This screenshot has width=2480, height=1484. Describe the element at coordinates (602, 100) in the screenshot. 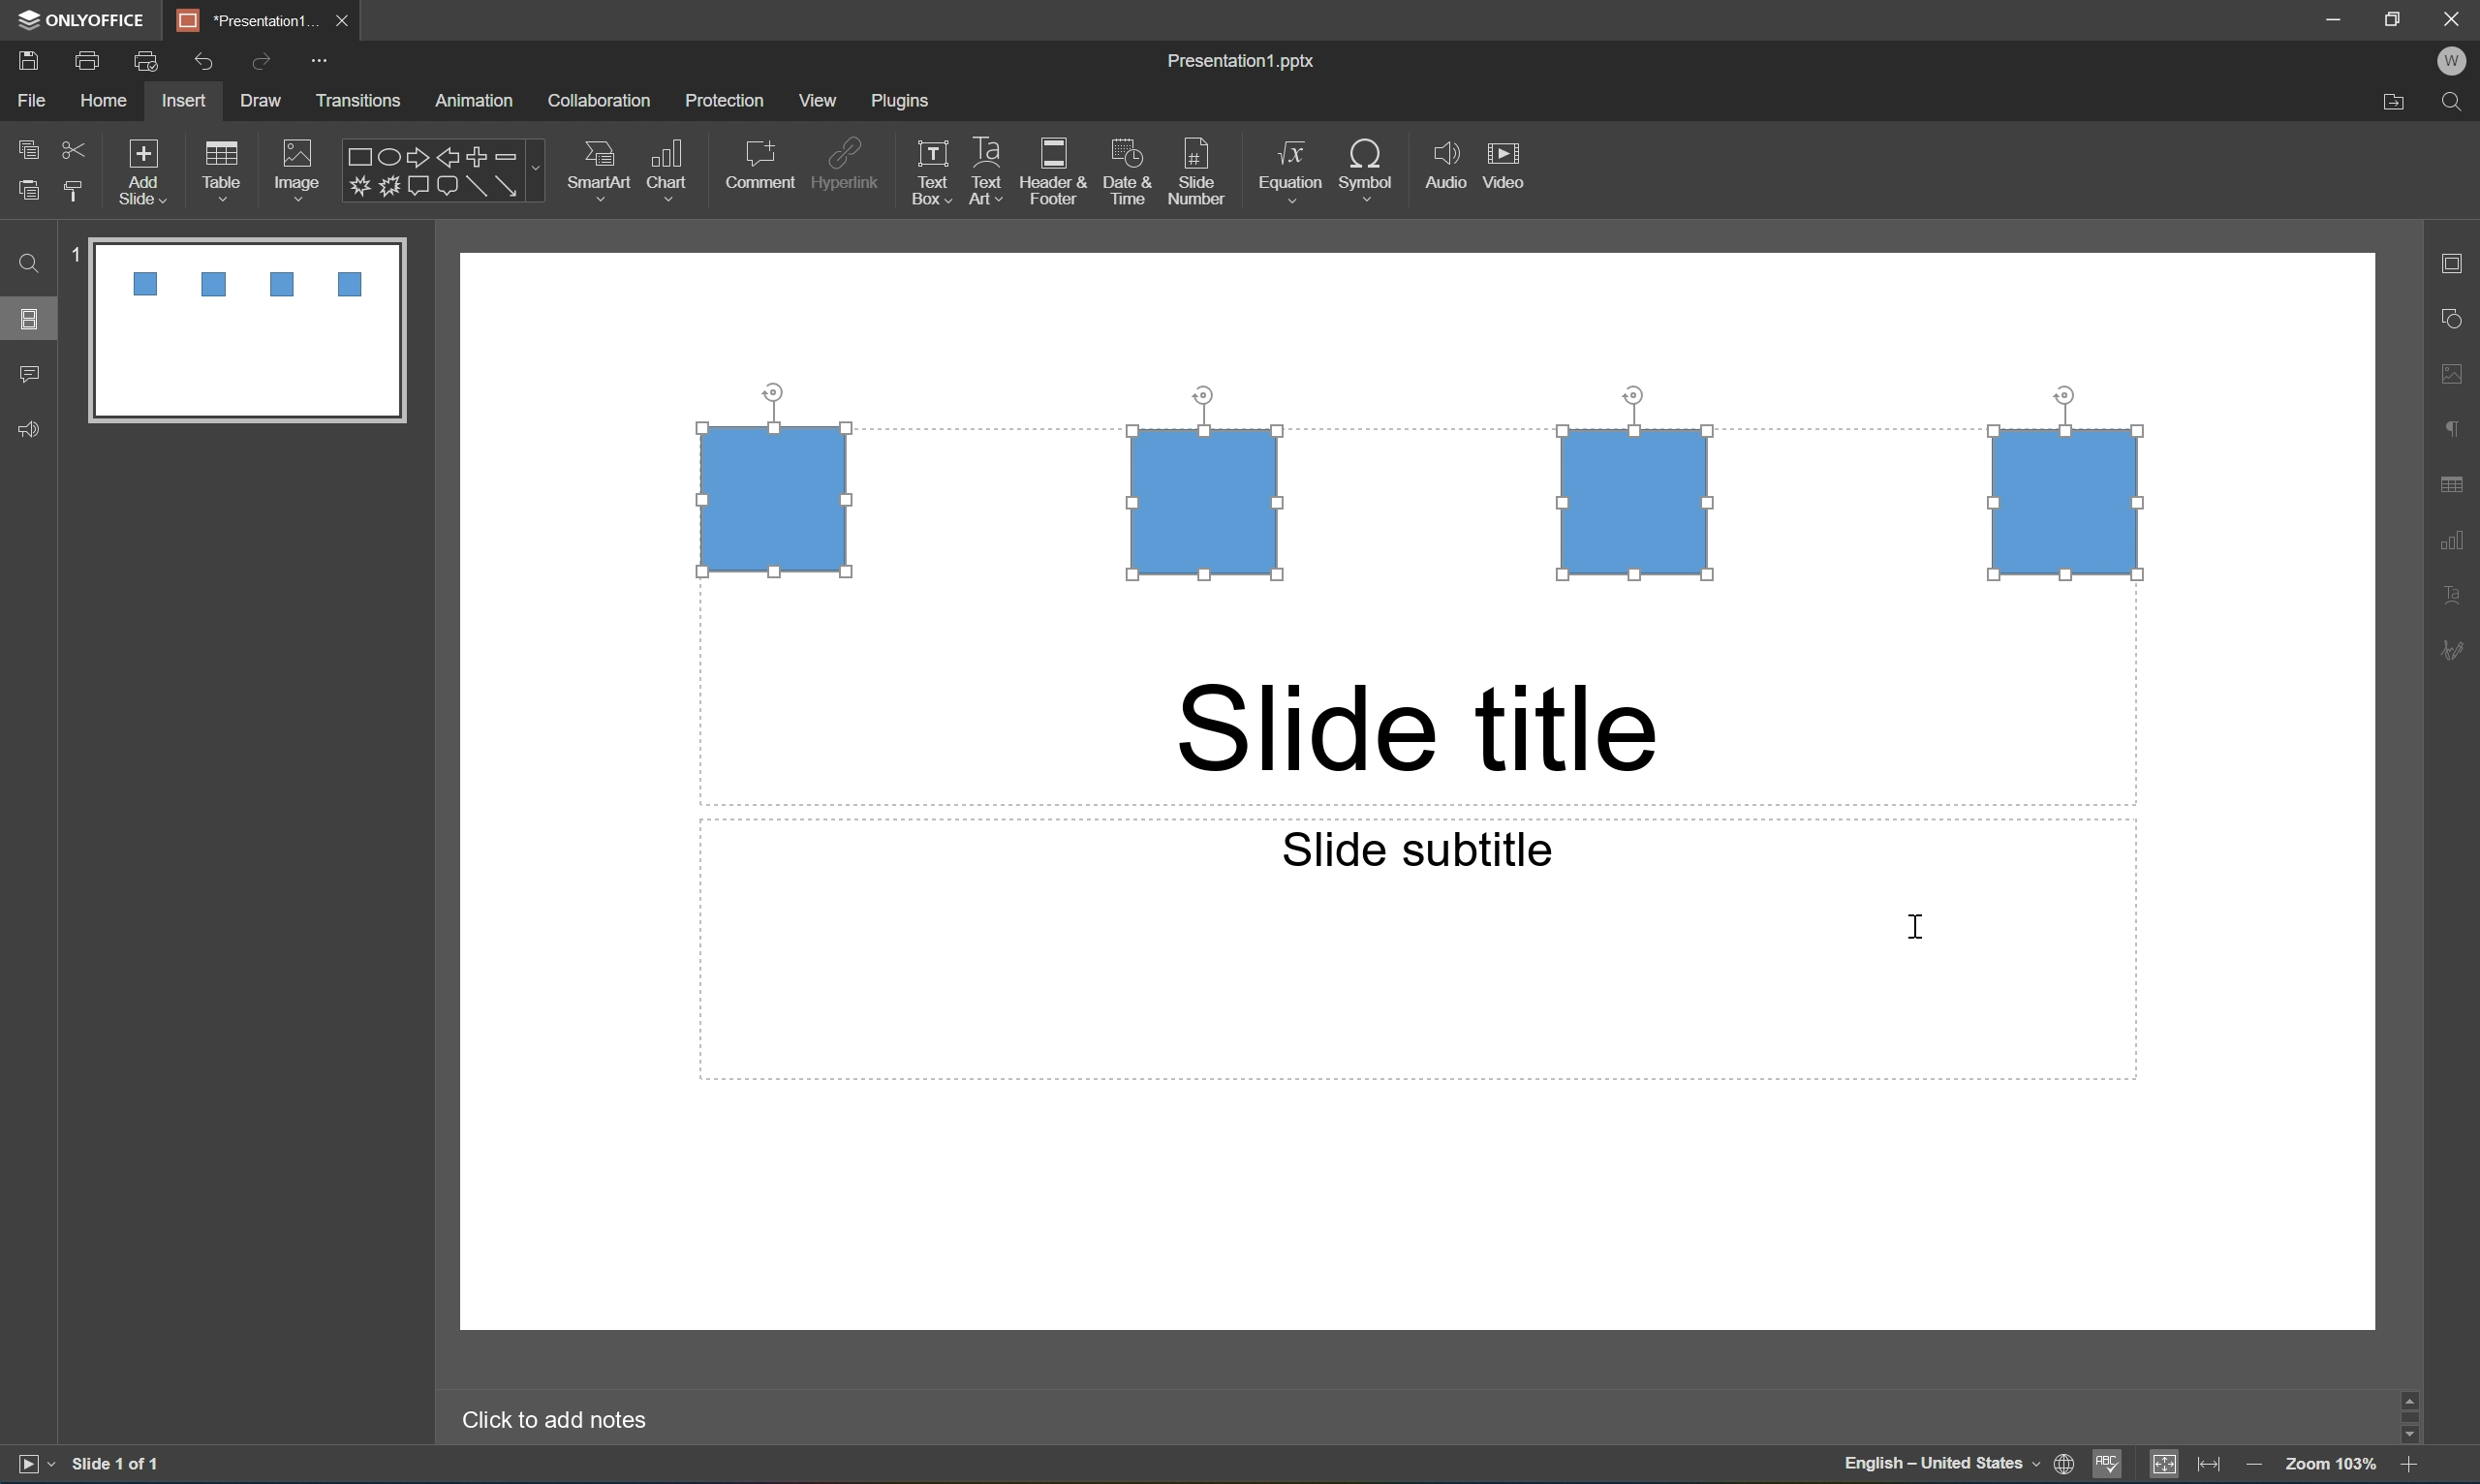

I see `collaboration` at that location.